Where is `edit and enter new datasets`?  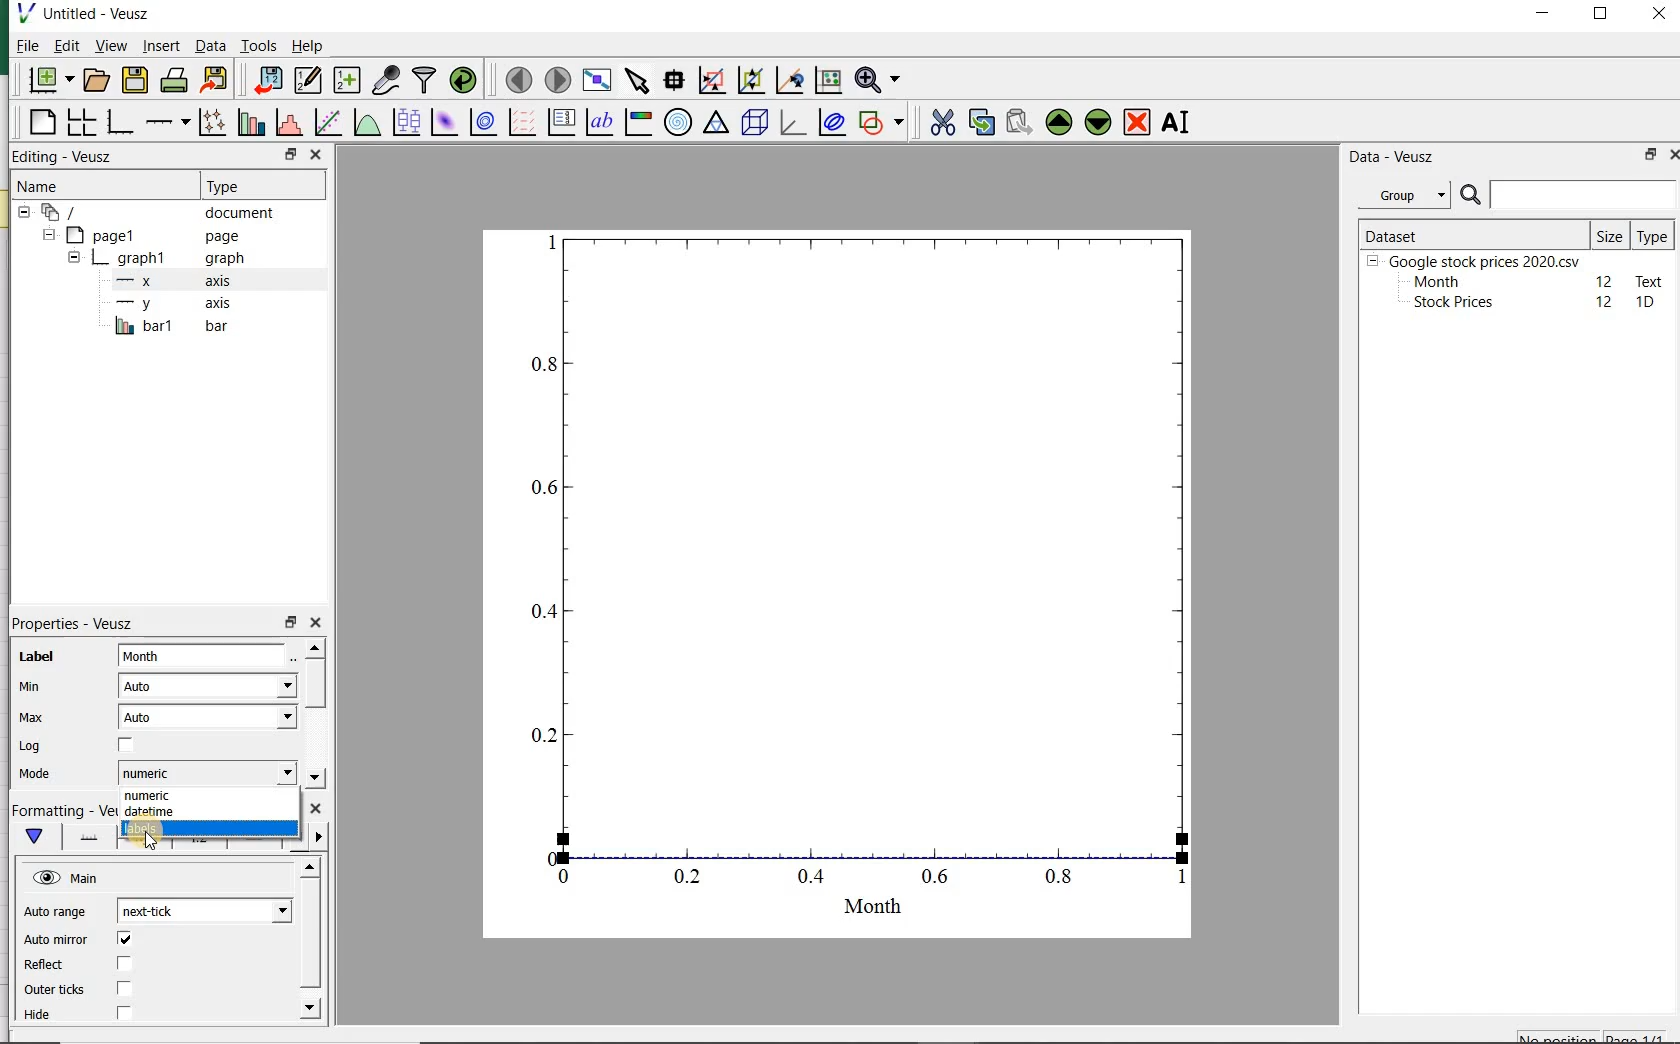
edit and enter new datasets is located at coordinates (307, 80).